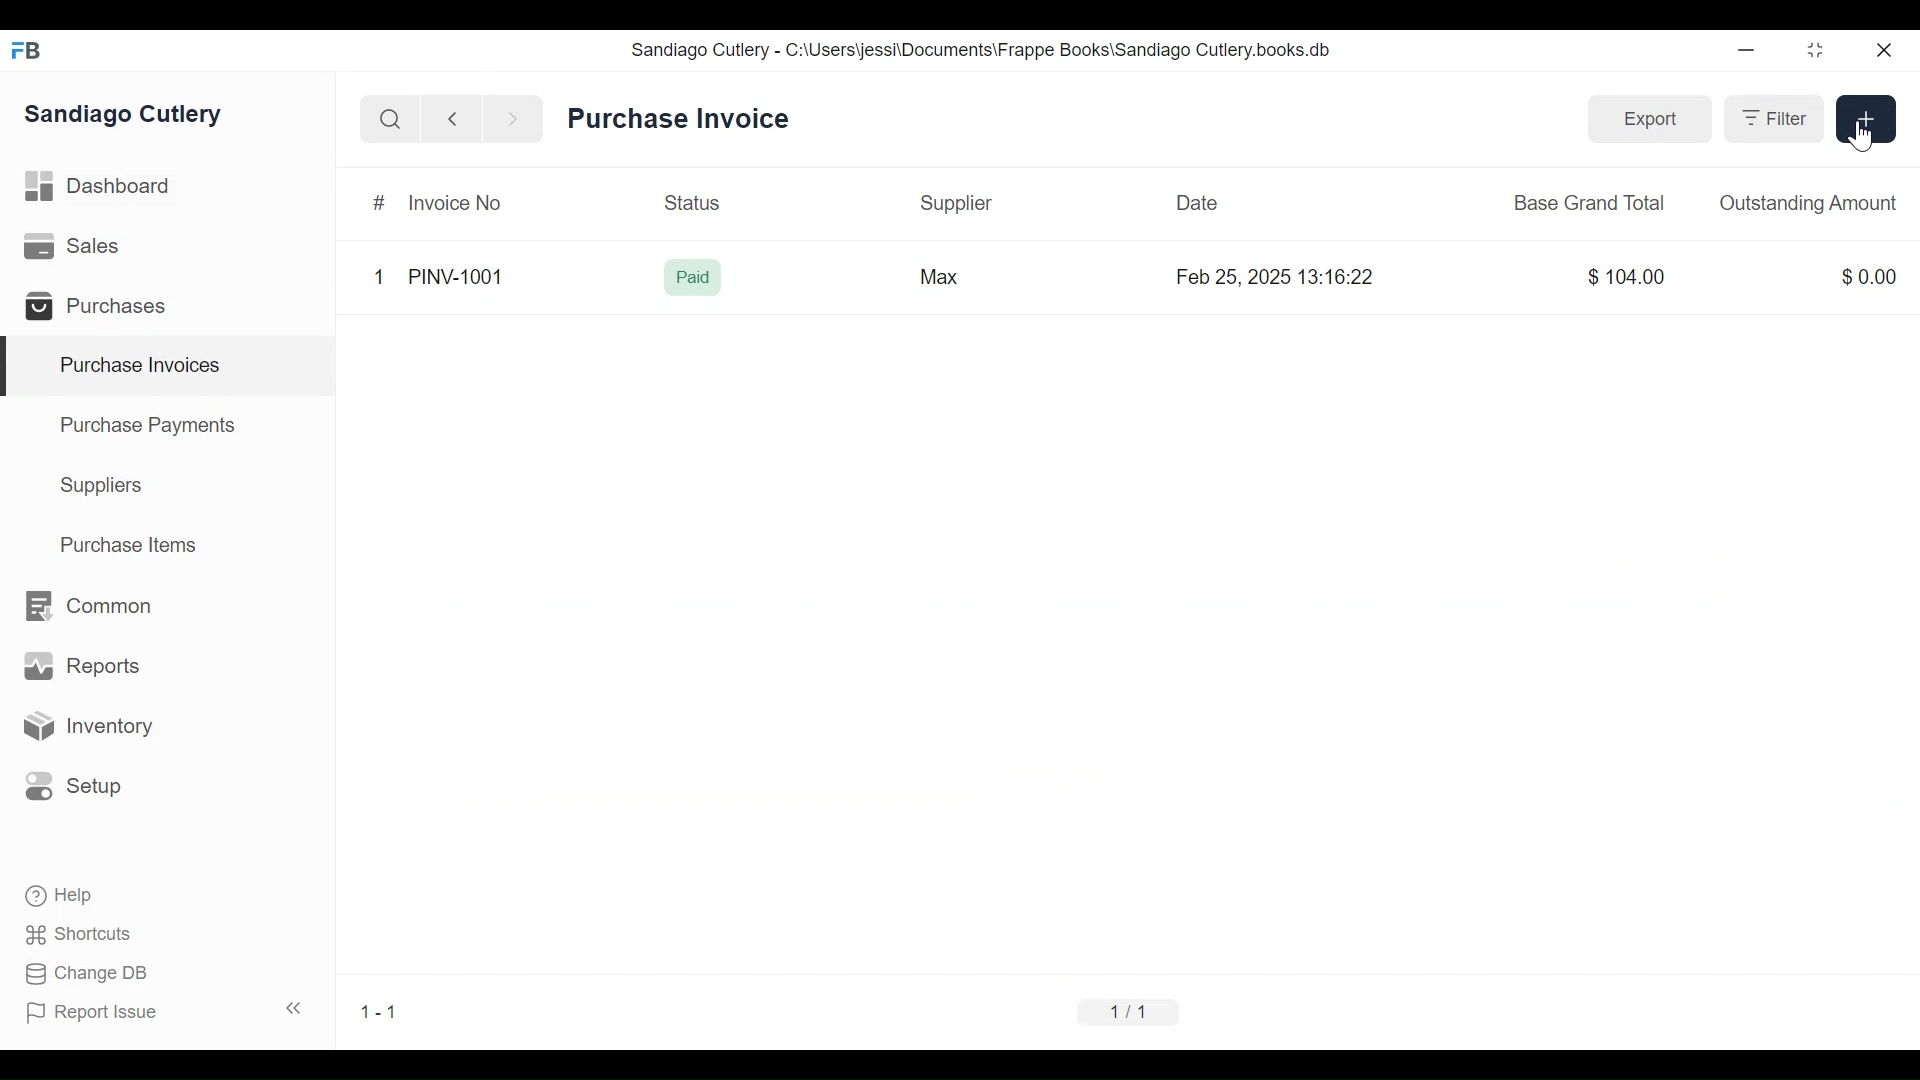 This screenshot has width=1920, height=1080. Describe the element at coordinates (378, 1012) in the screenshot. I see `1-1` at that location.